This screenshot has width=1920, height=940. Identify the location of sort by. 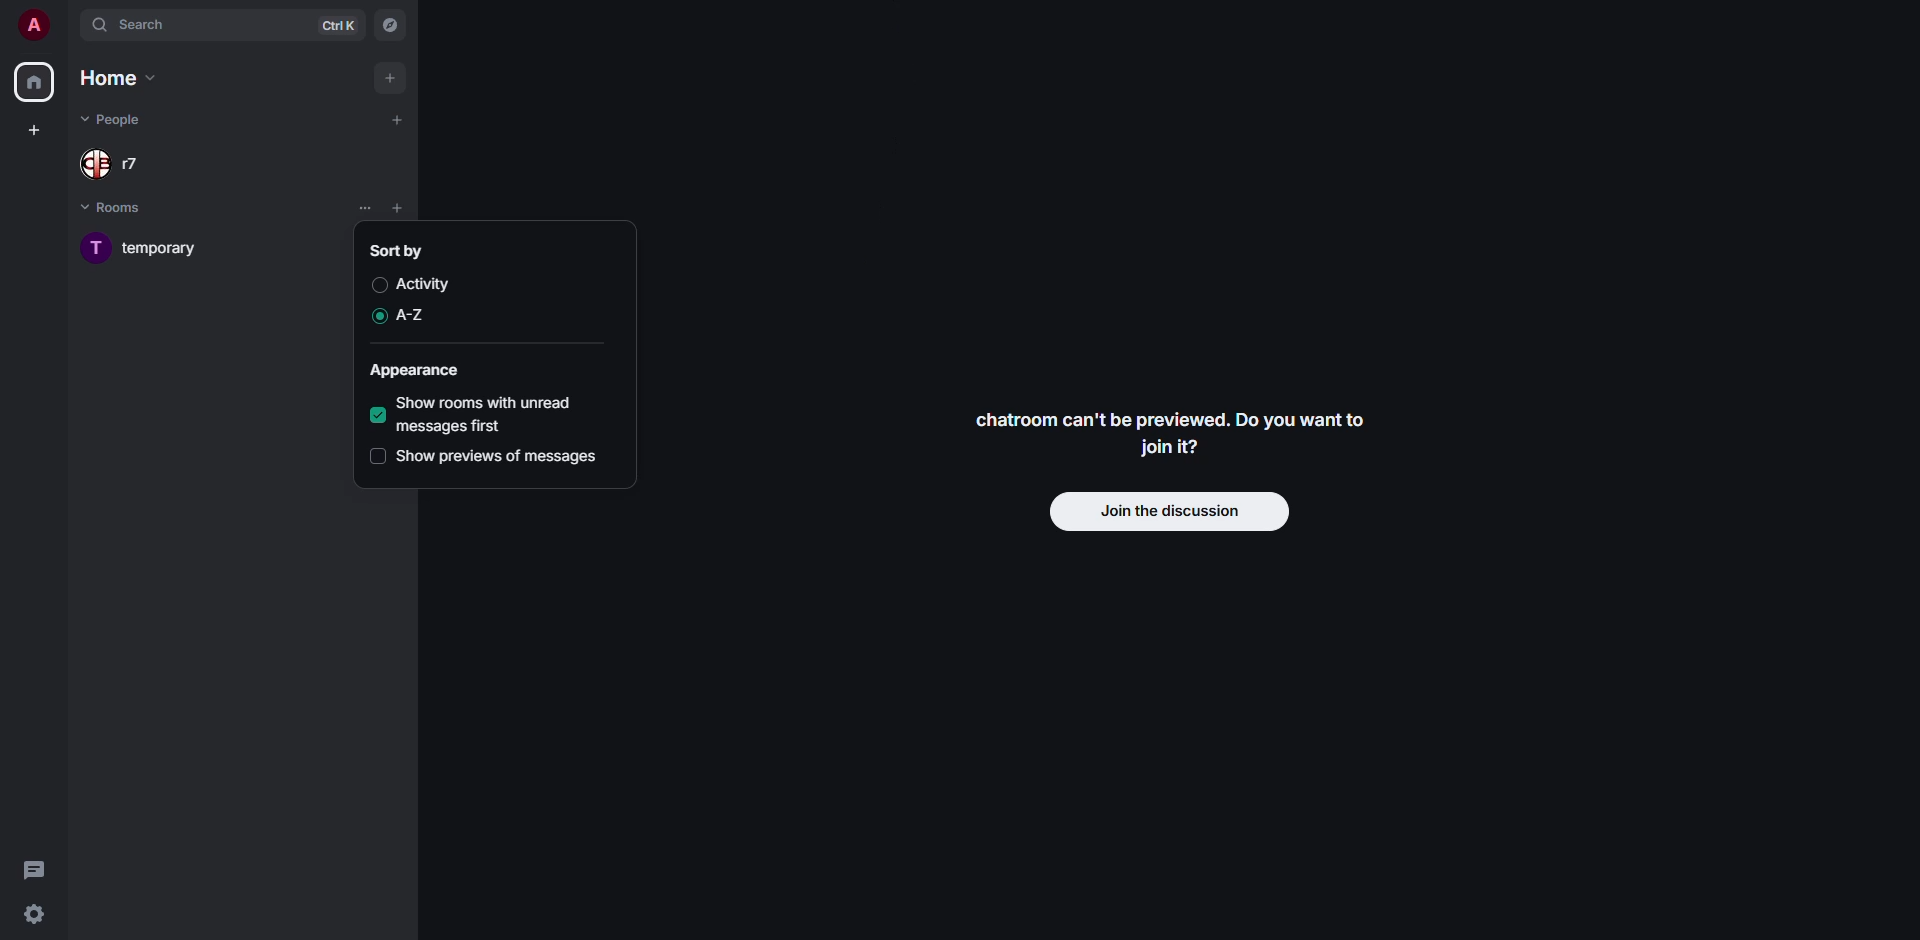
(403, 251).